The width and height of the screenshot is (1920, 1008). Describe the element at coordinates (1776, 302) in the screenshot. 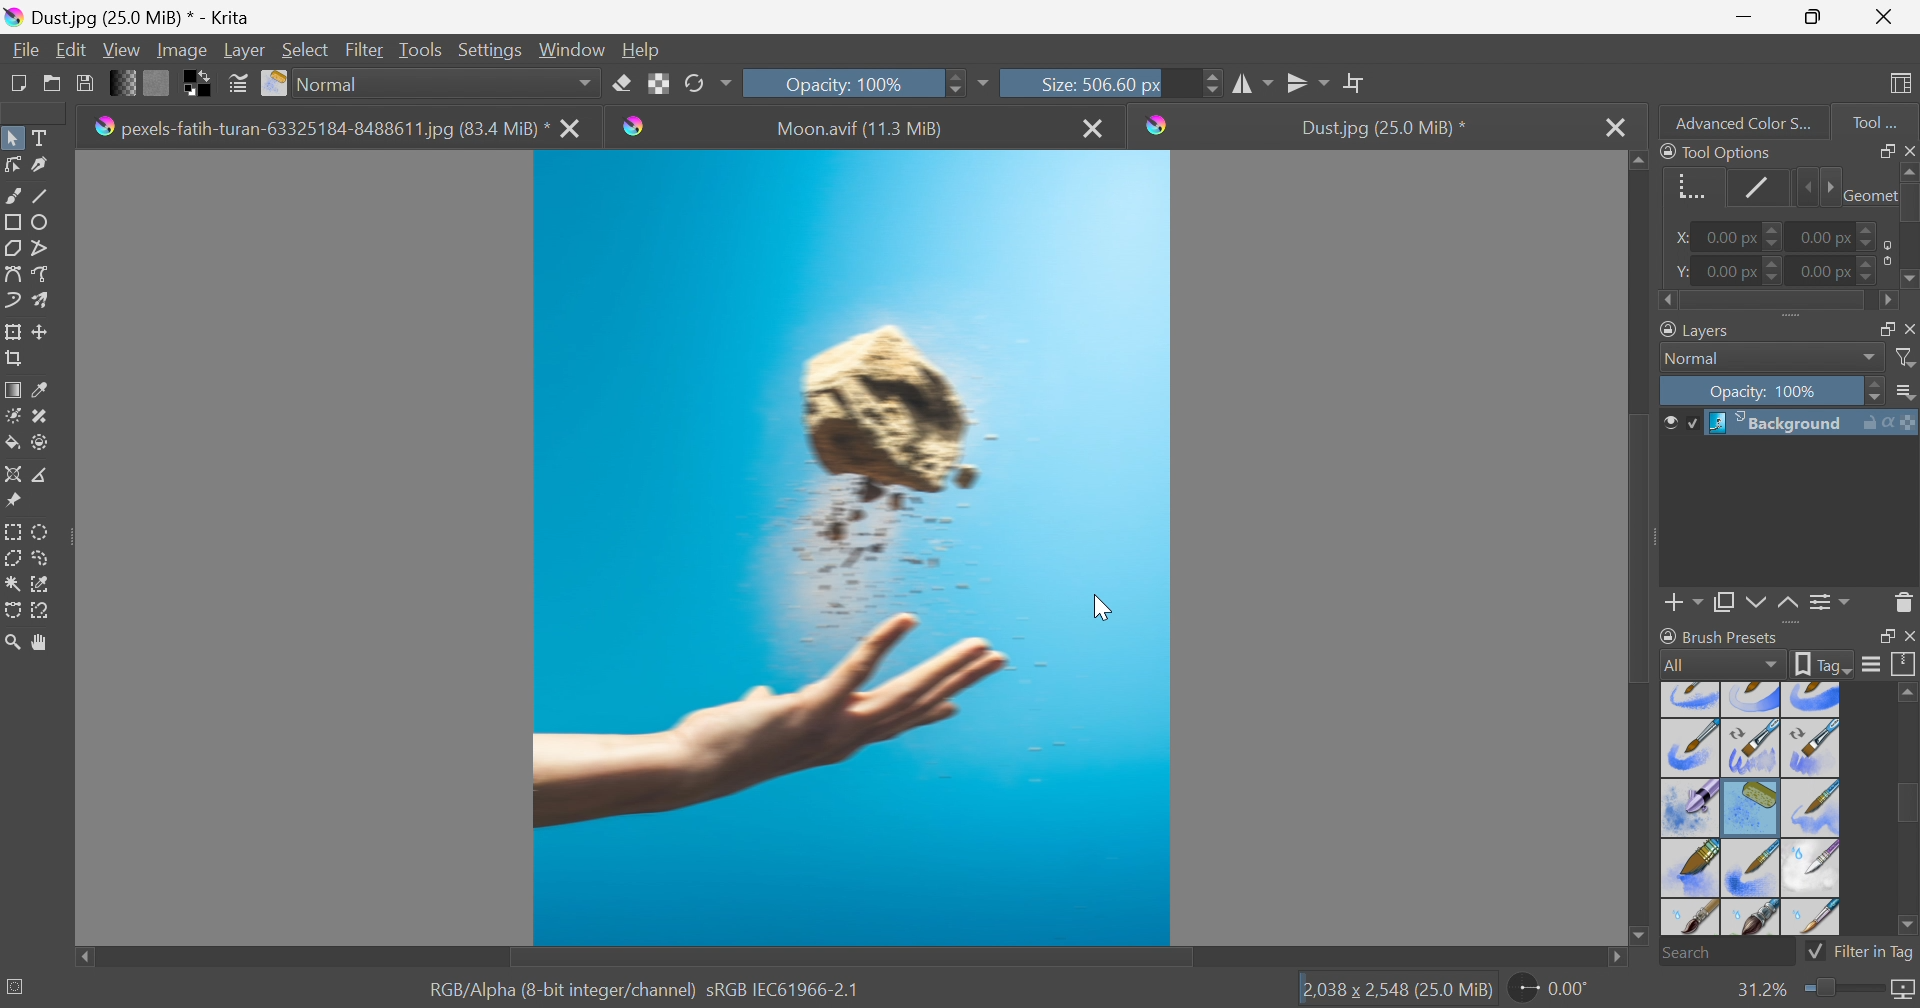

I see `Slider` at that location.